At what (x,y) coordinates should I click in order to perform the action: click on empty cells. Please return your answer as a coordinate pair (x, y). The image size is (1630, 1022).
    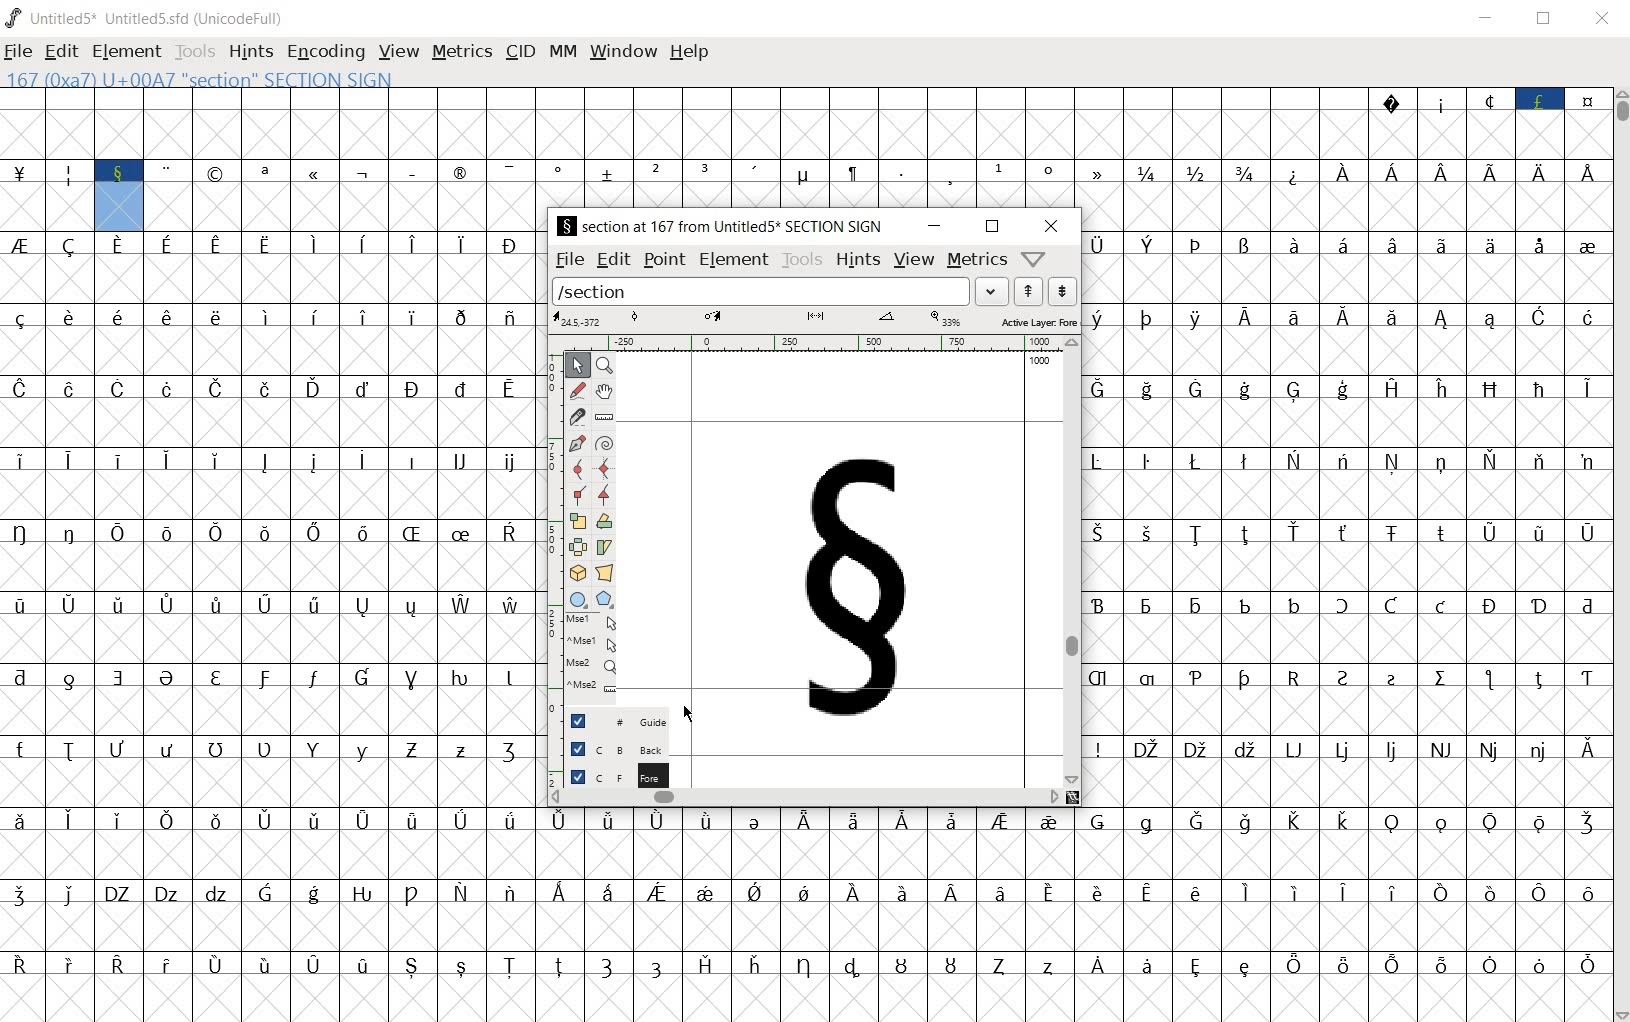
    Looking at the image, I should click on (274, 423).